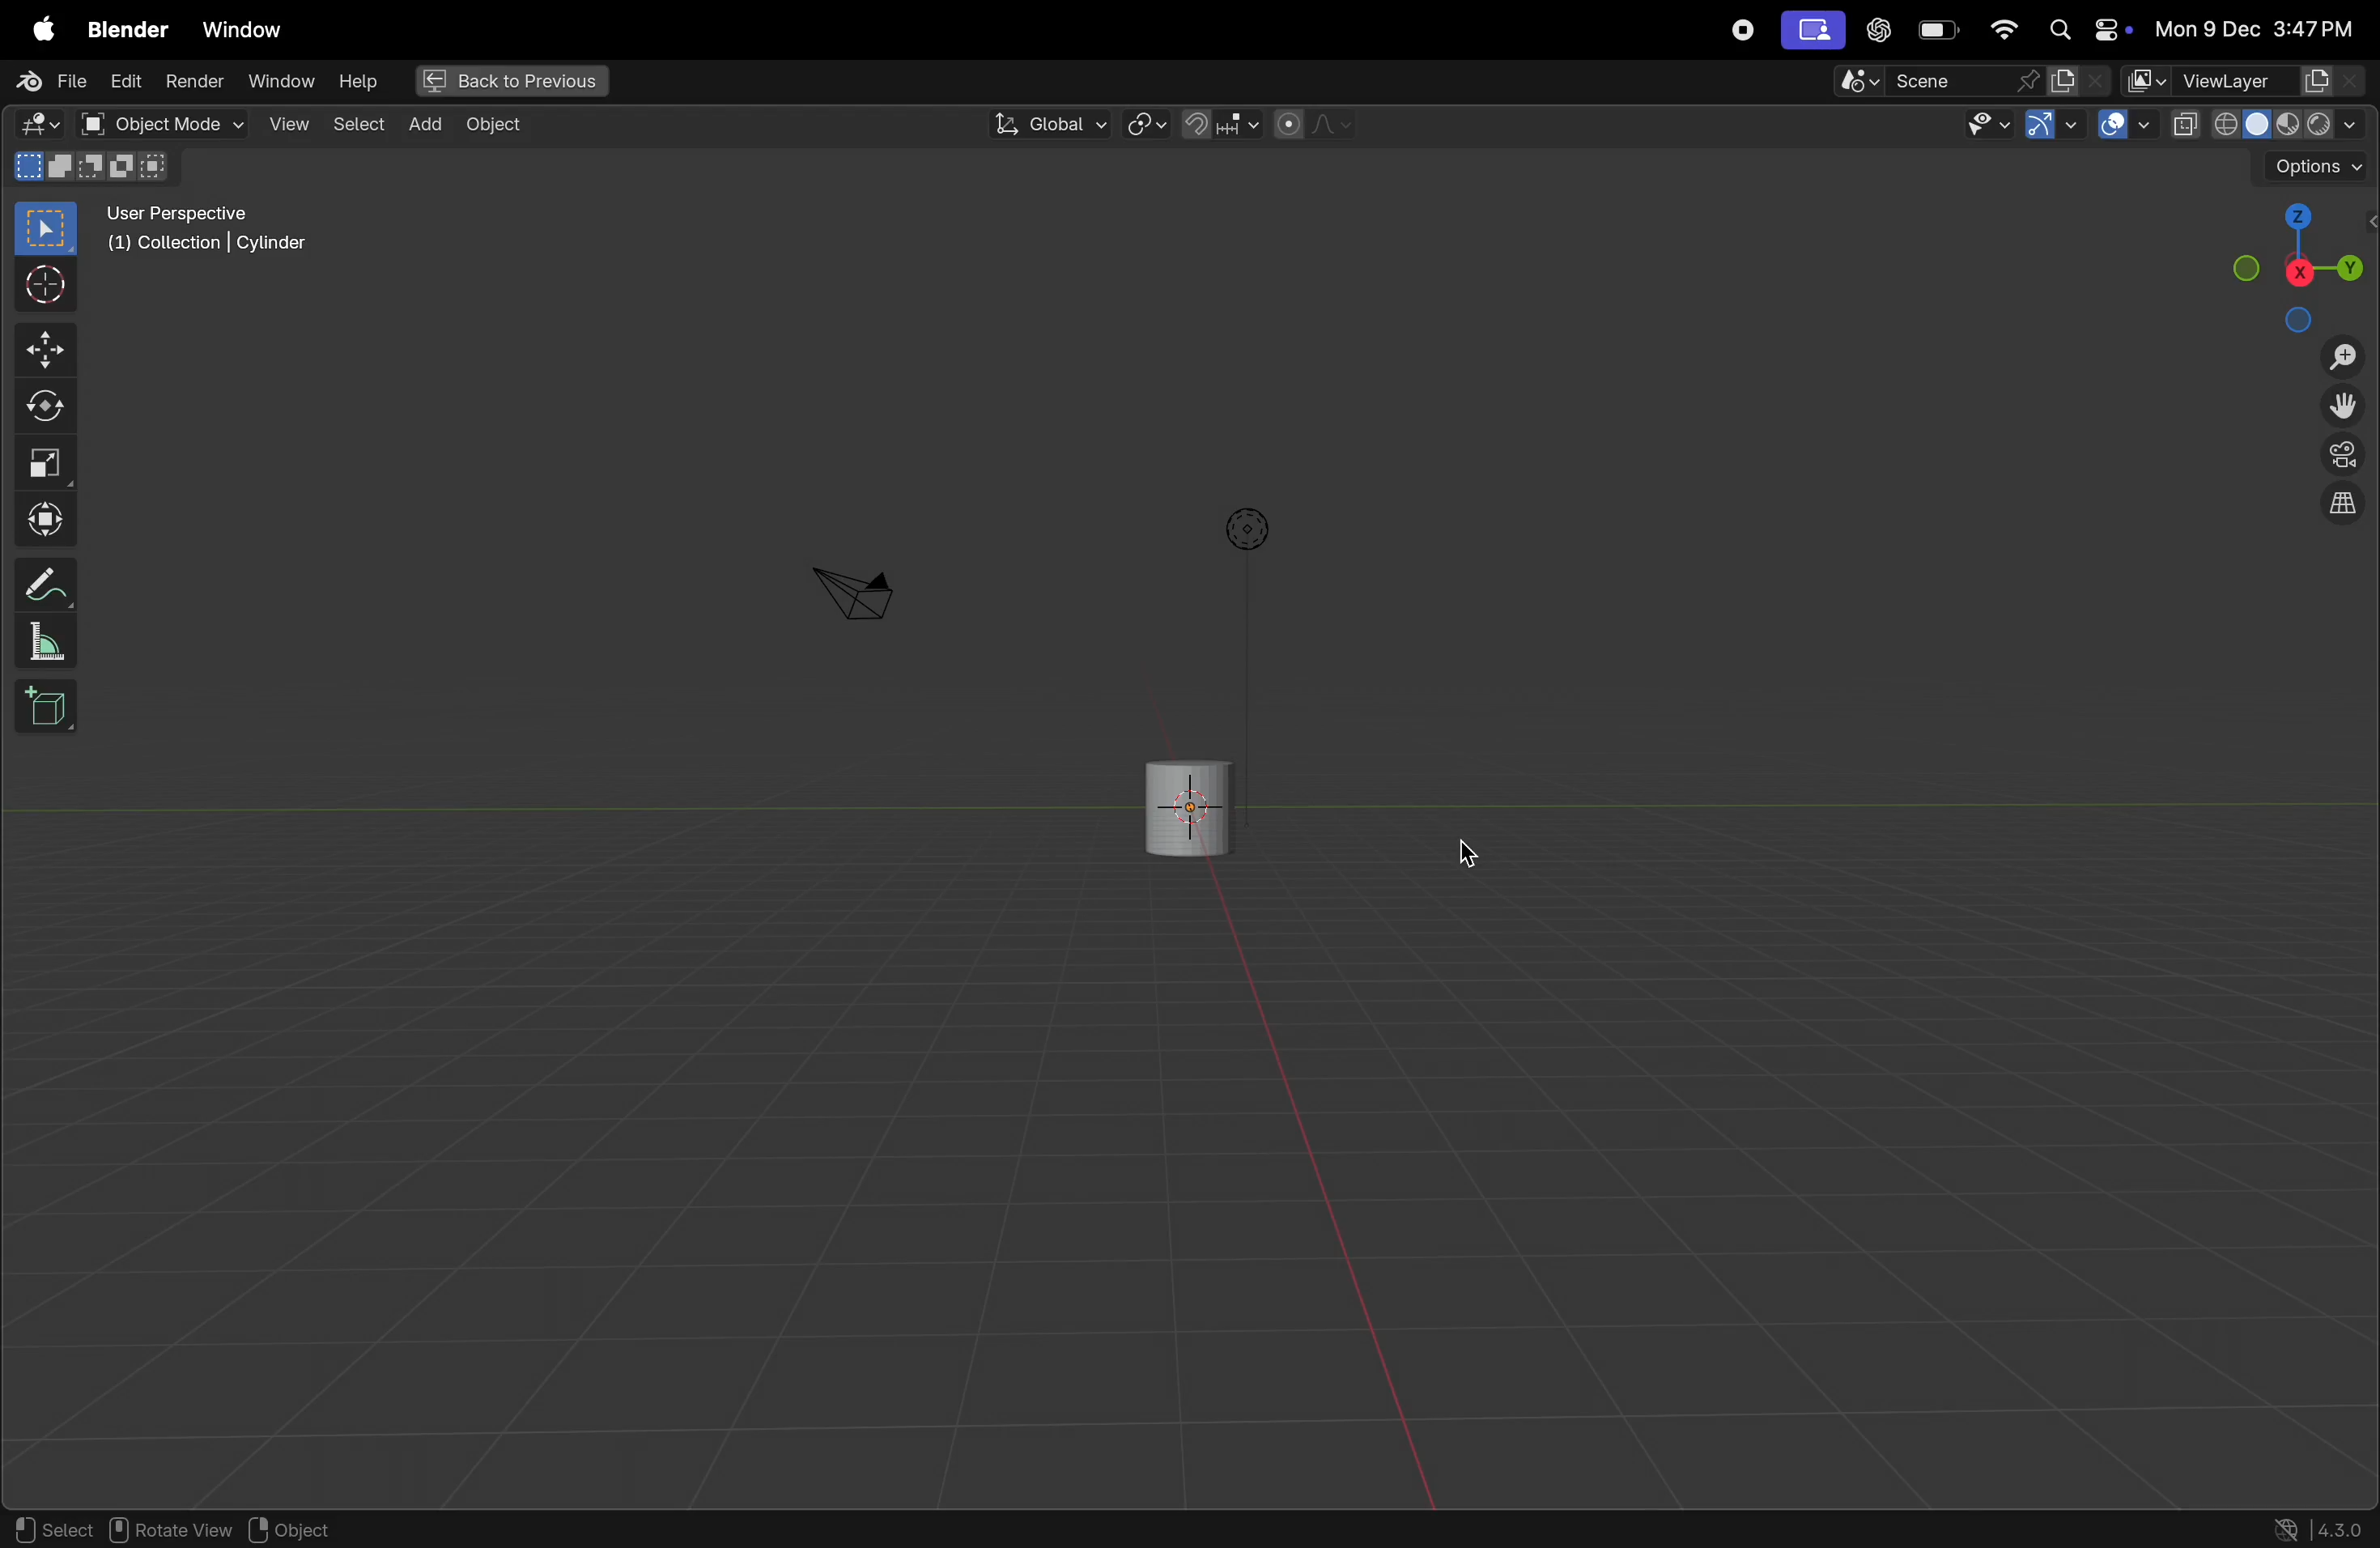 Image resolution: width=2380 pixels, height=1548 pixels. What do you see at coordinates (1312, 125) in the screenshot?
I see `proportional fall off` at bounding box center [1312, 125].